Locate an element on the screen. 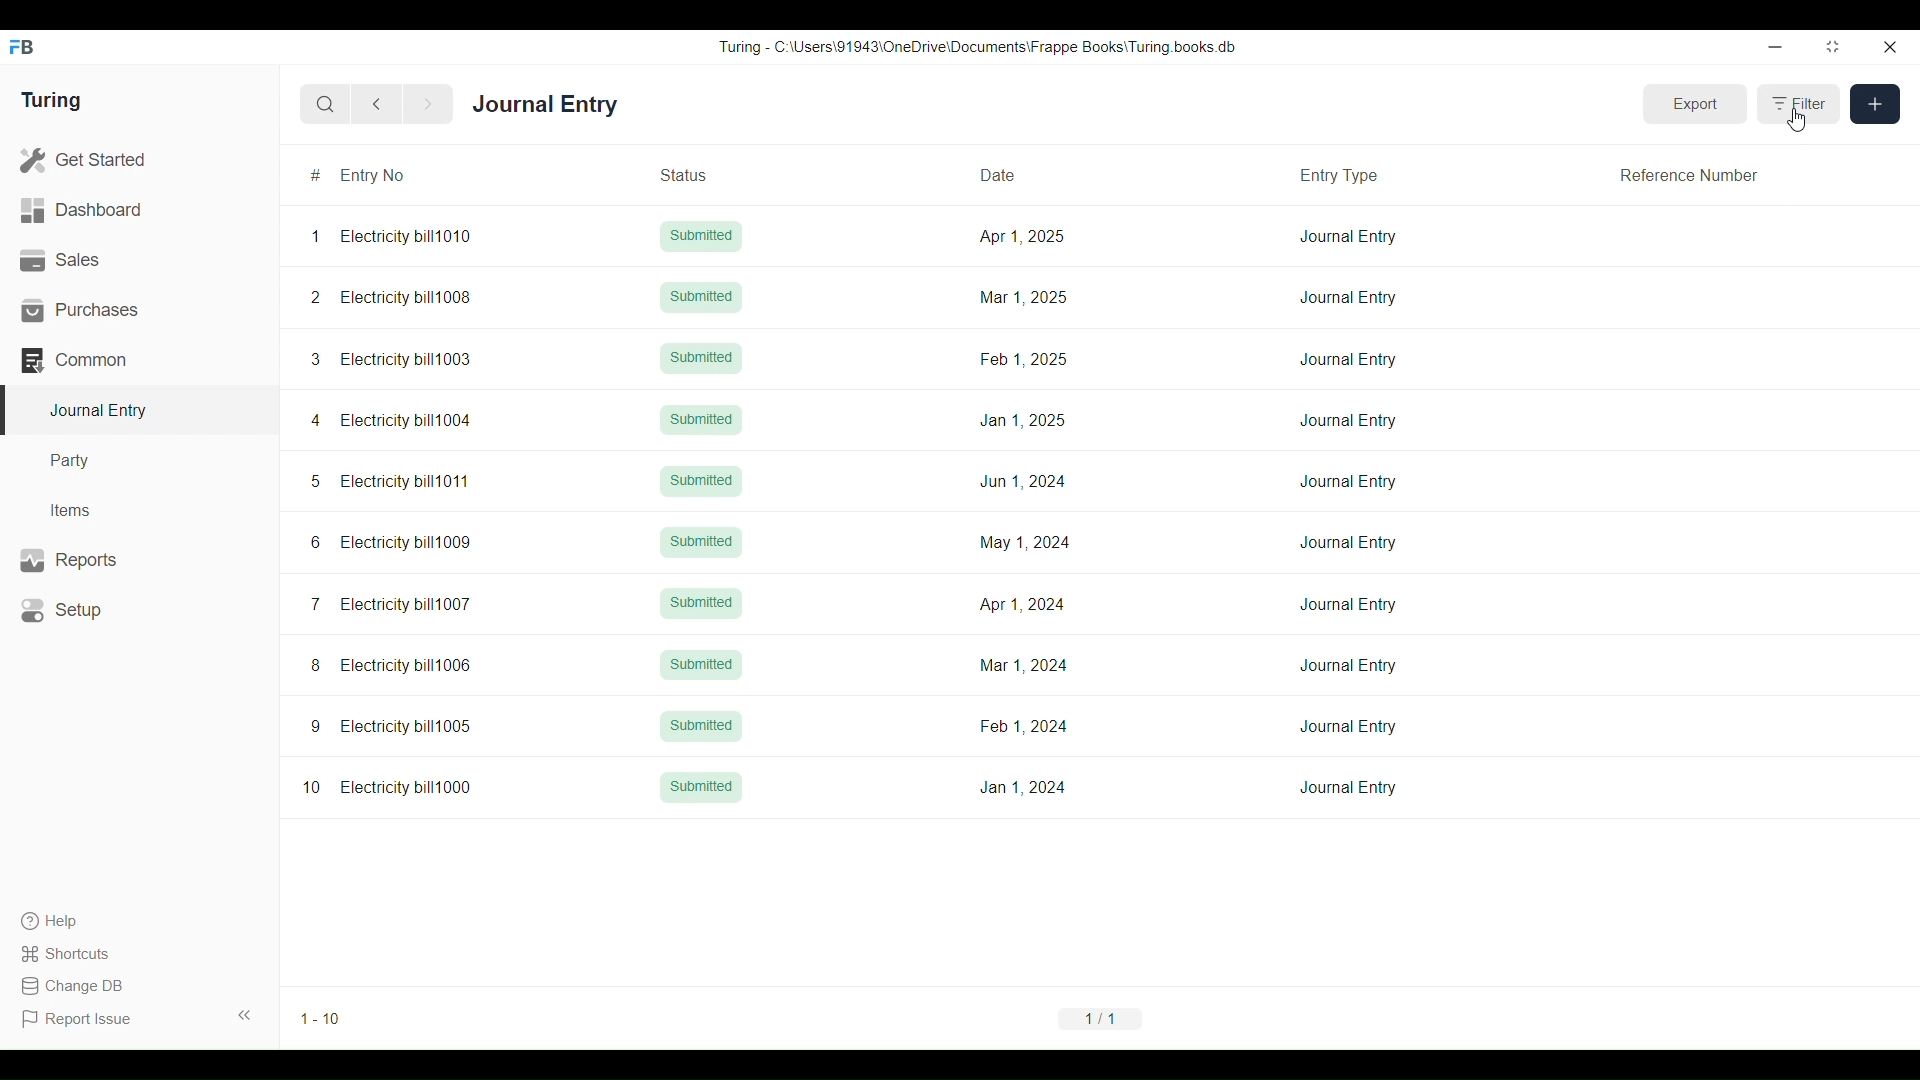 The width and height of the screenshot is (1920, 1080). Feb 1, 2025 is located at coordinates (1025, 358).